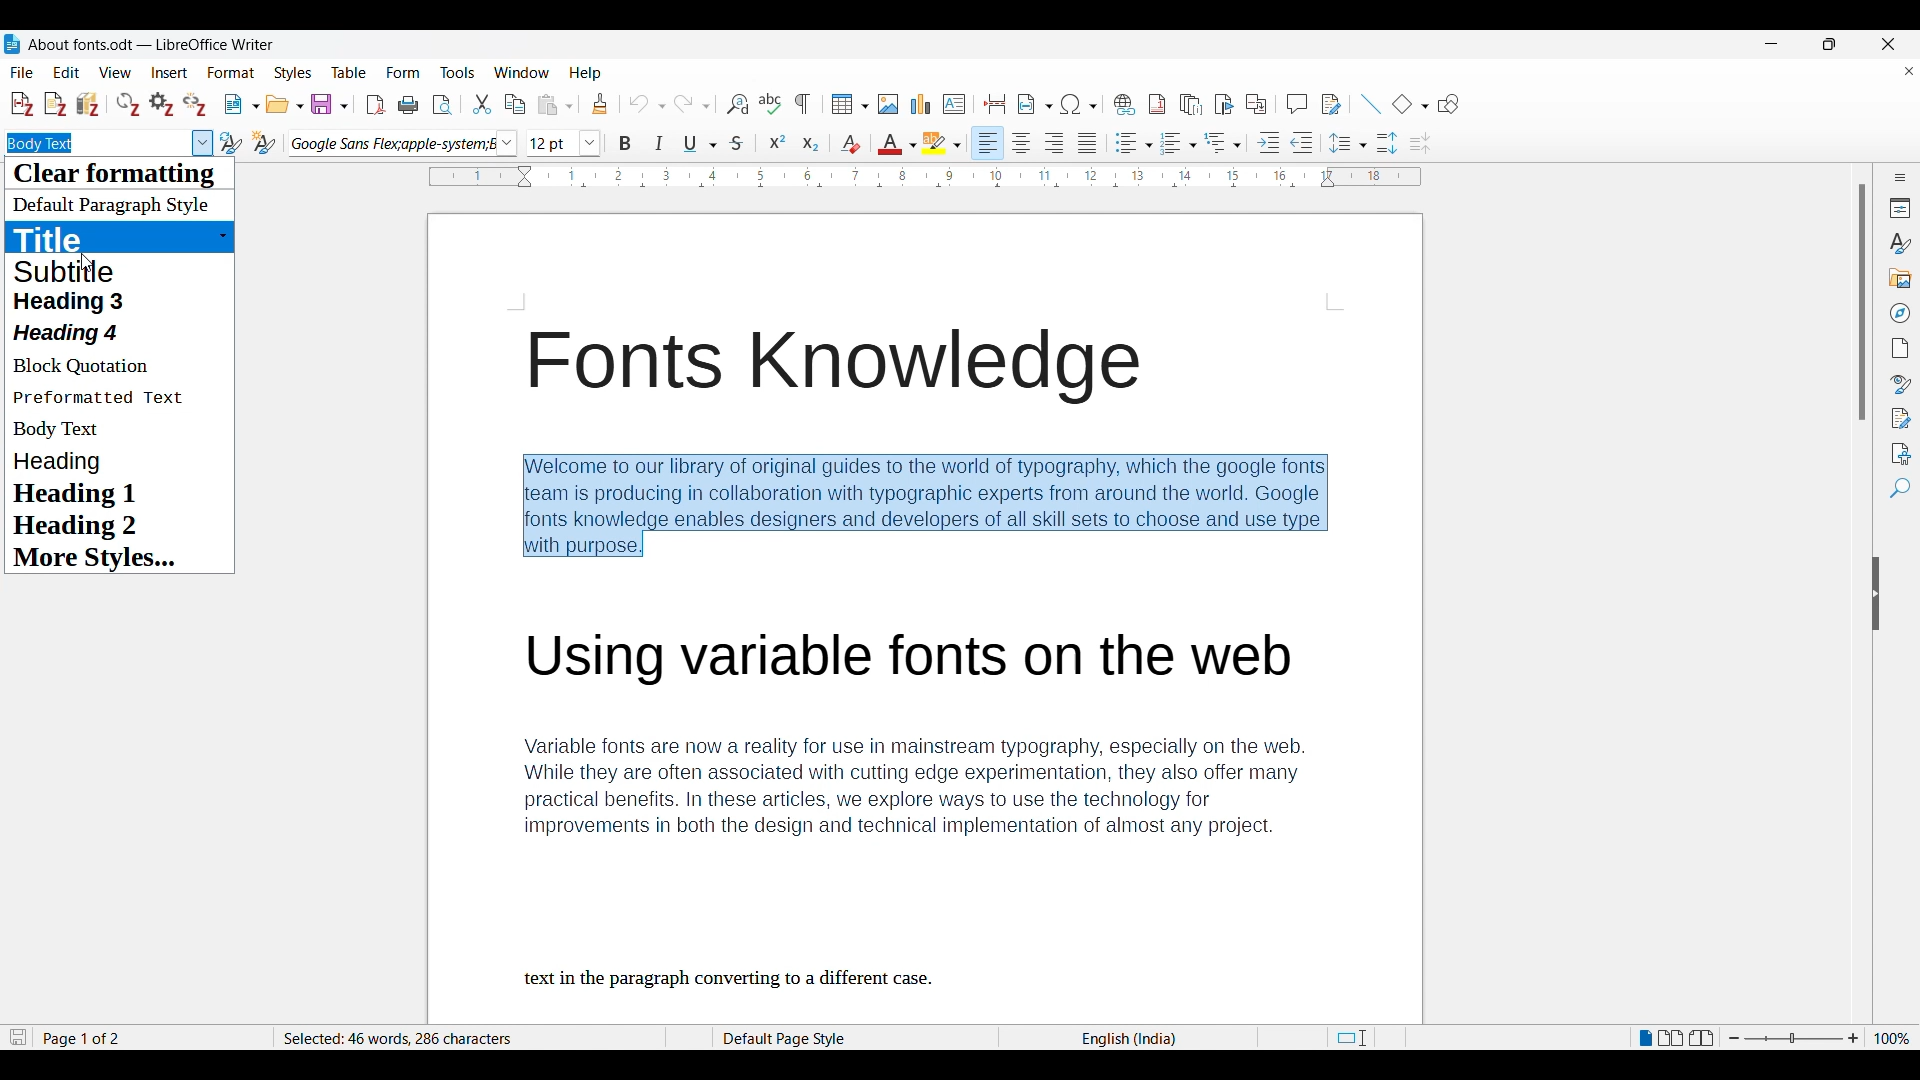 The height and width of the screenshot is (1080, 1920). I want to click on more styles, so click(91, 559).